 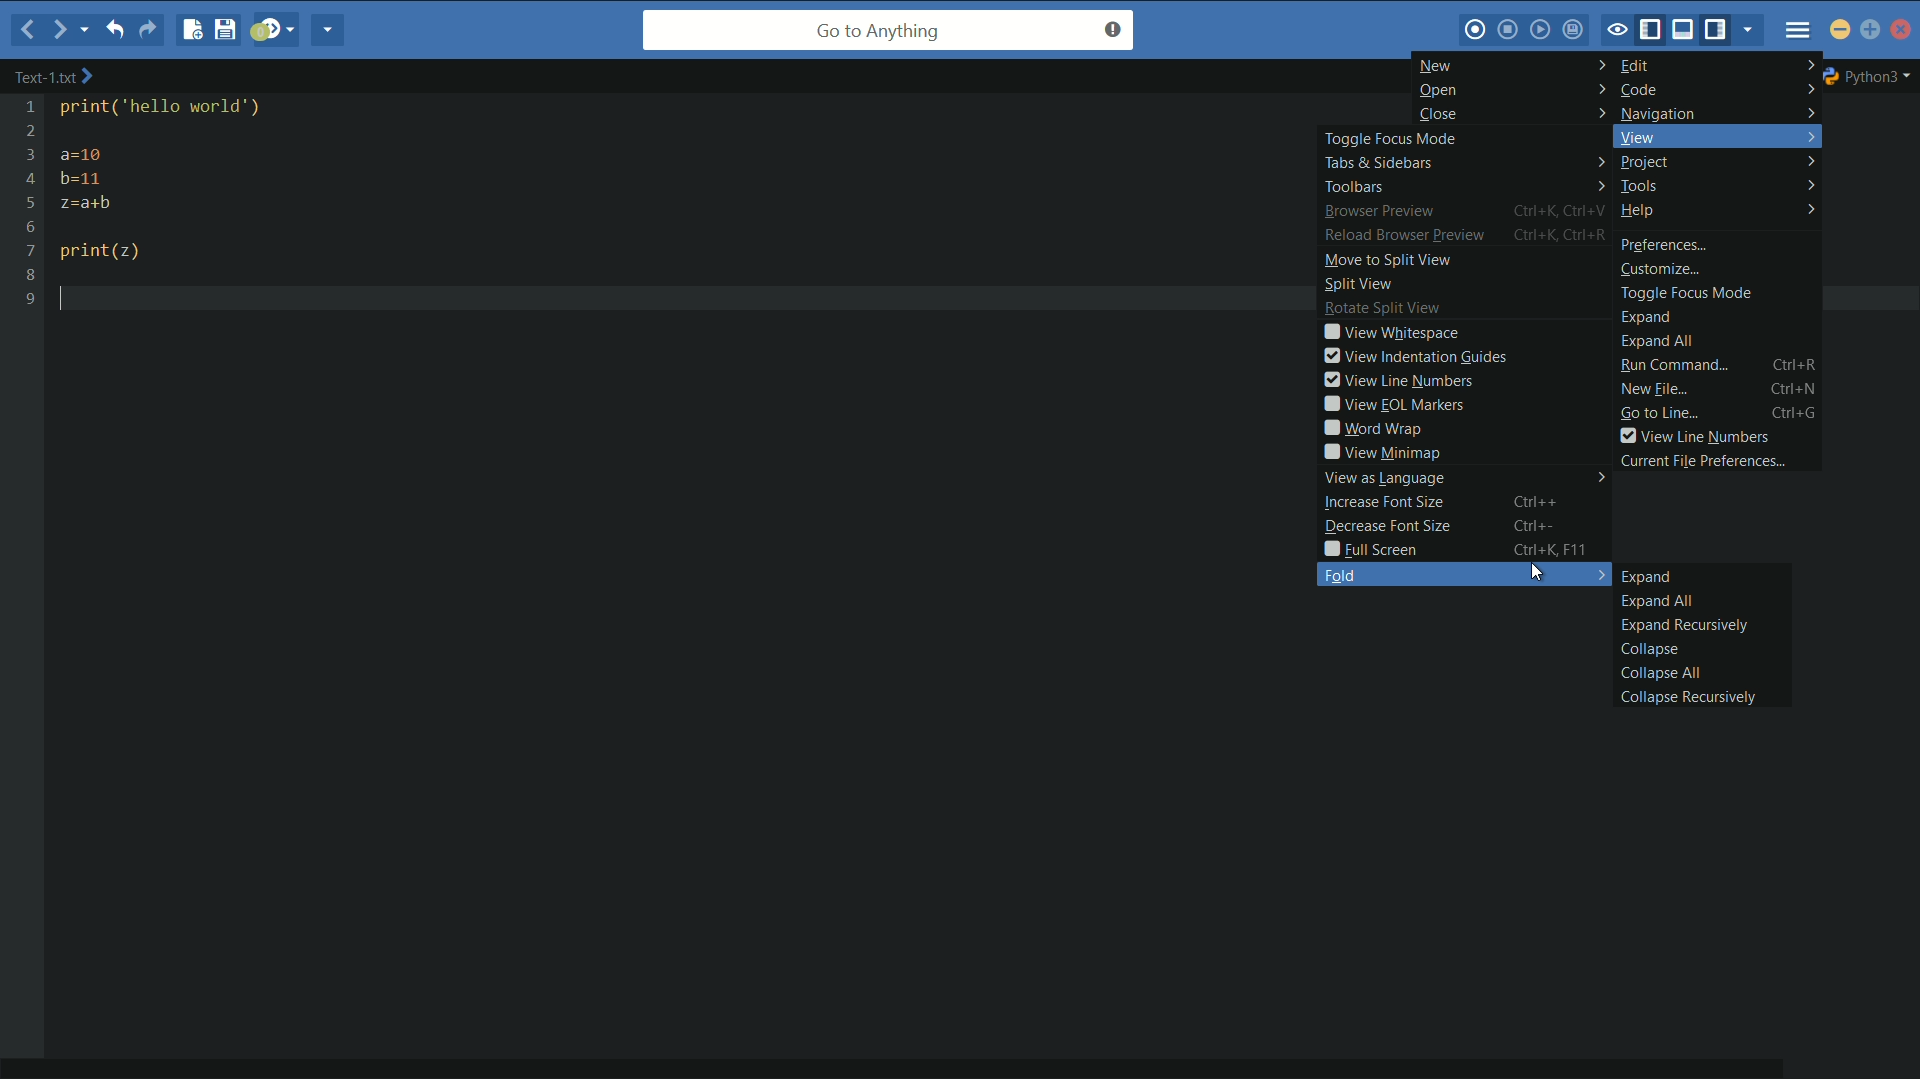 I want to click on menu, so click(x=1797, y=29).